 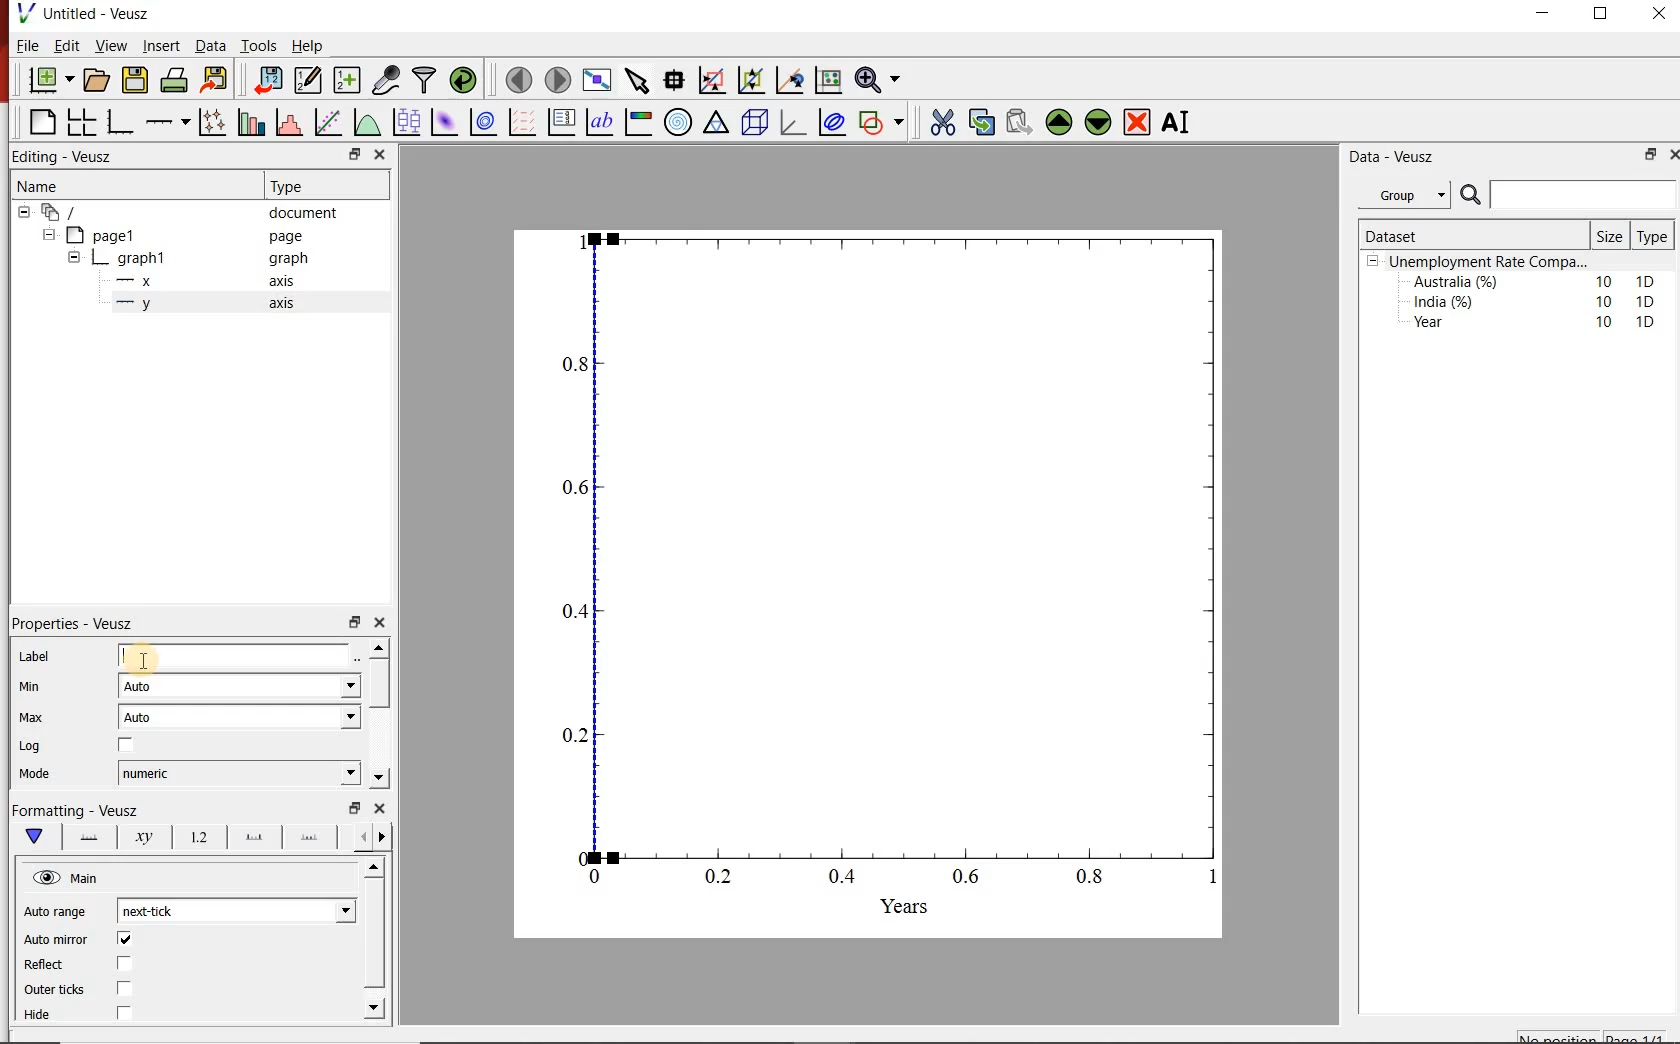 What do you see at coordinates (943, 122) in the screenshot?
I see `cut the widgets` at bounding box center [943, 122].